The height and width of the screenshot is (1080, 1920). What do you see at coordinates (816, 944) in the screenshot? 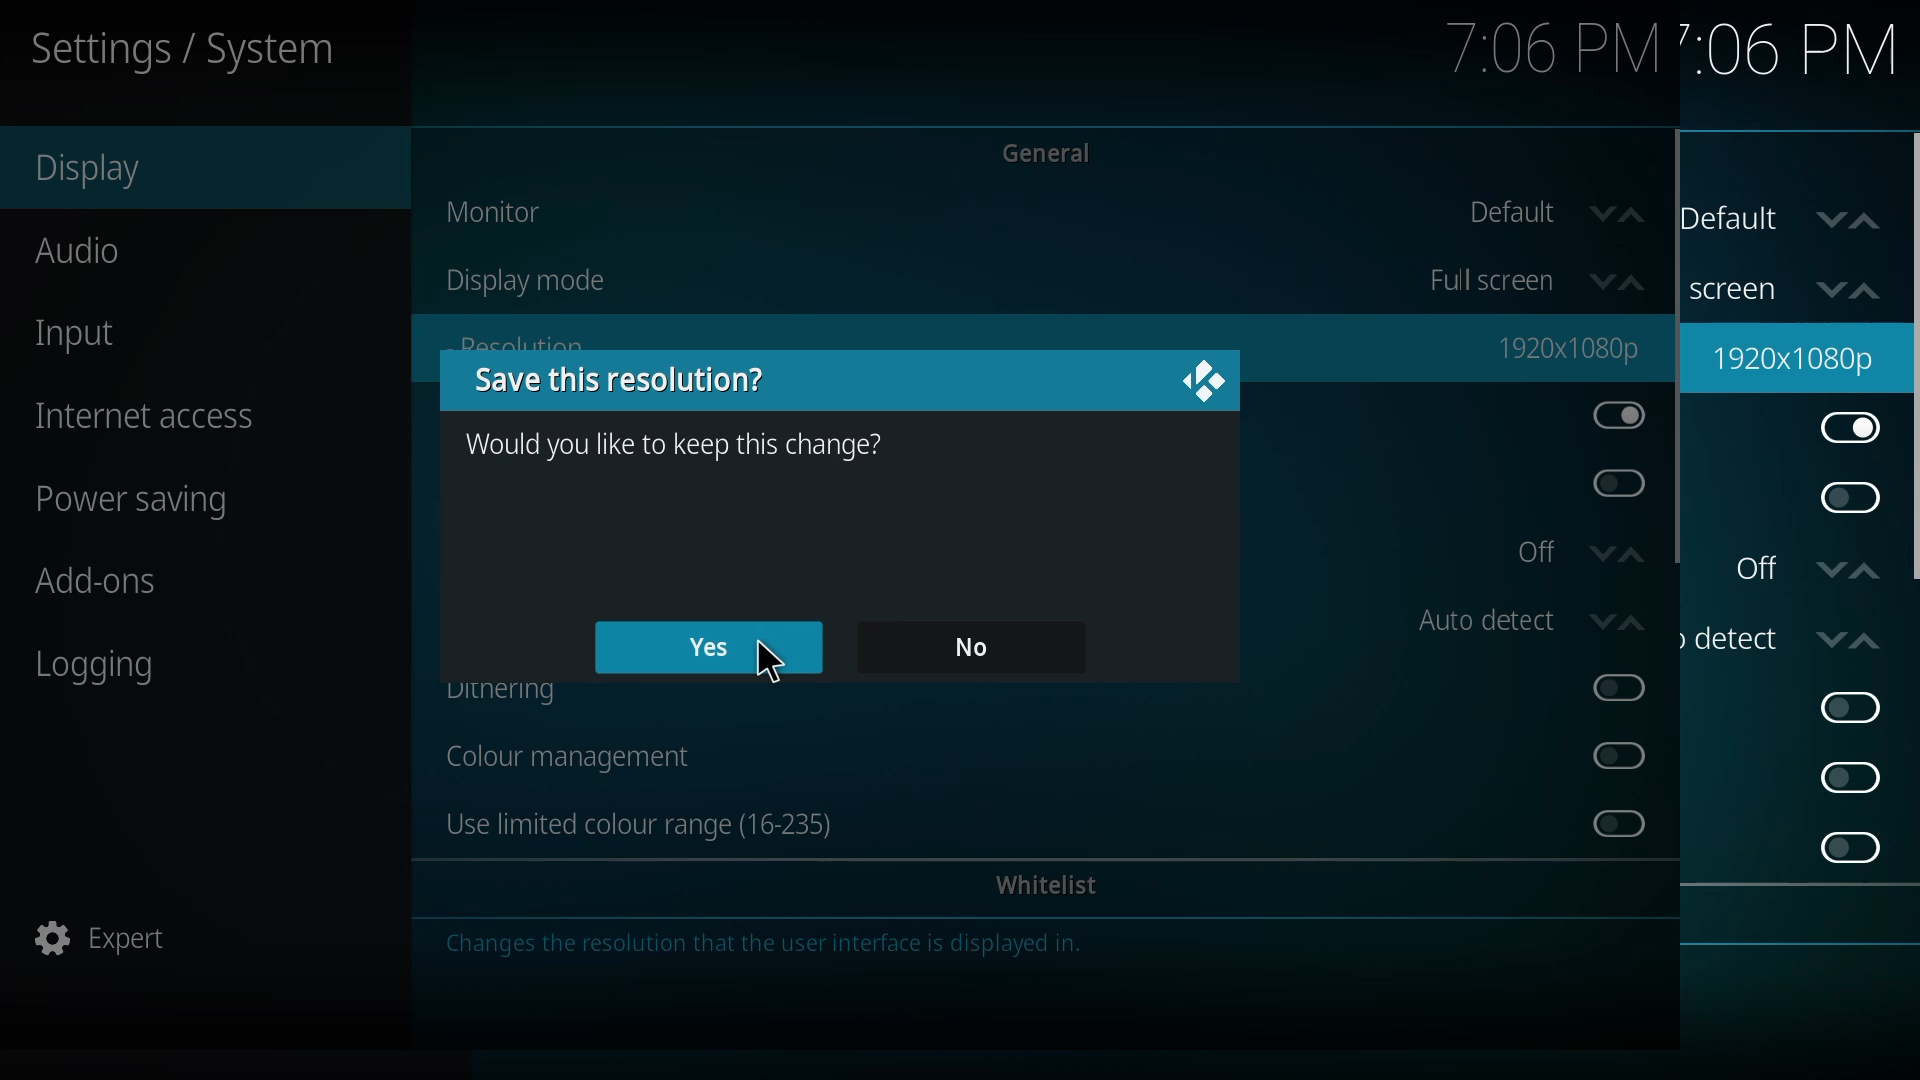
I see `info` at bounding box center [816, 944].